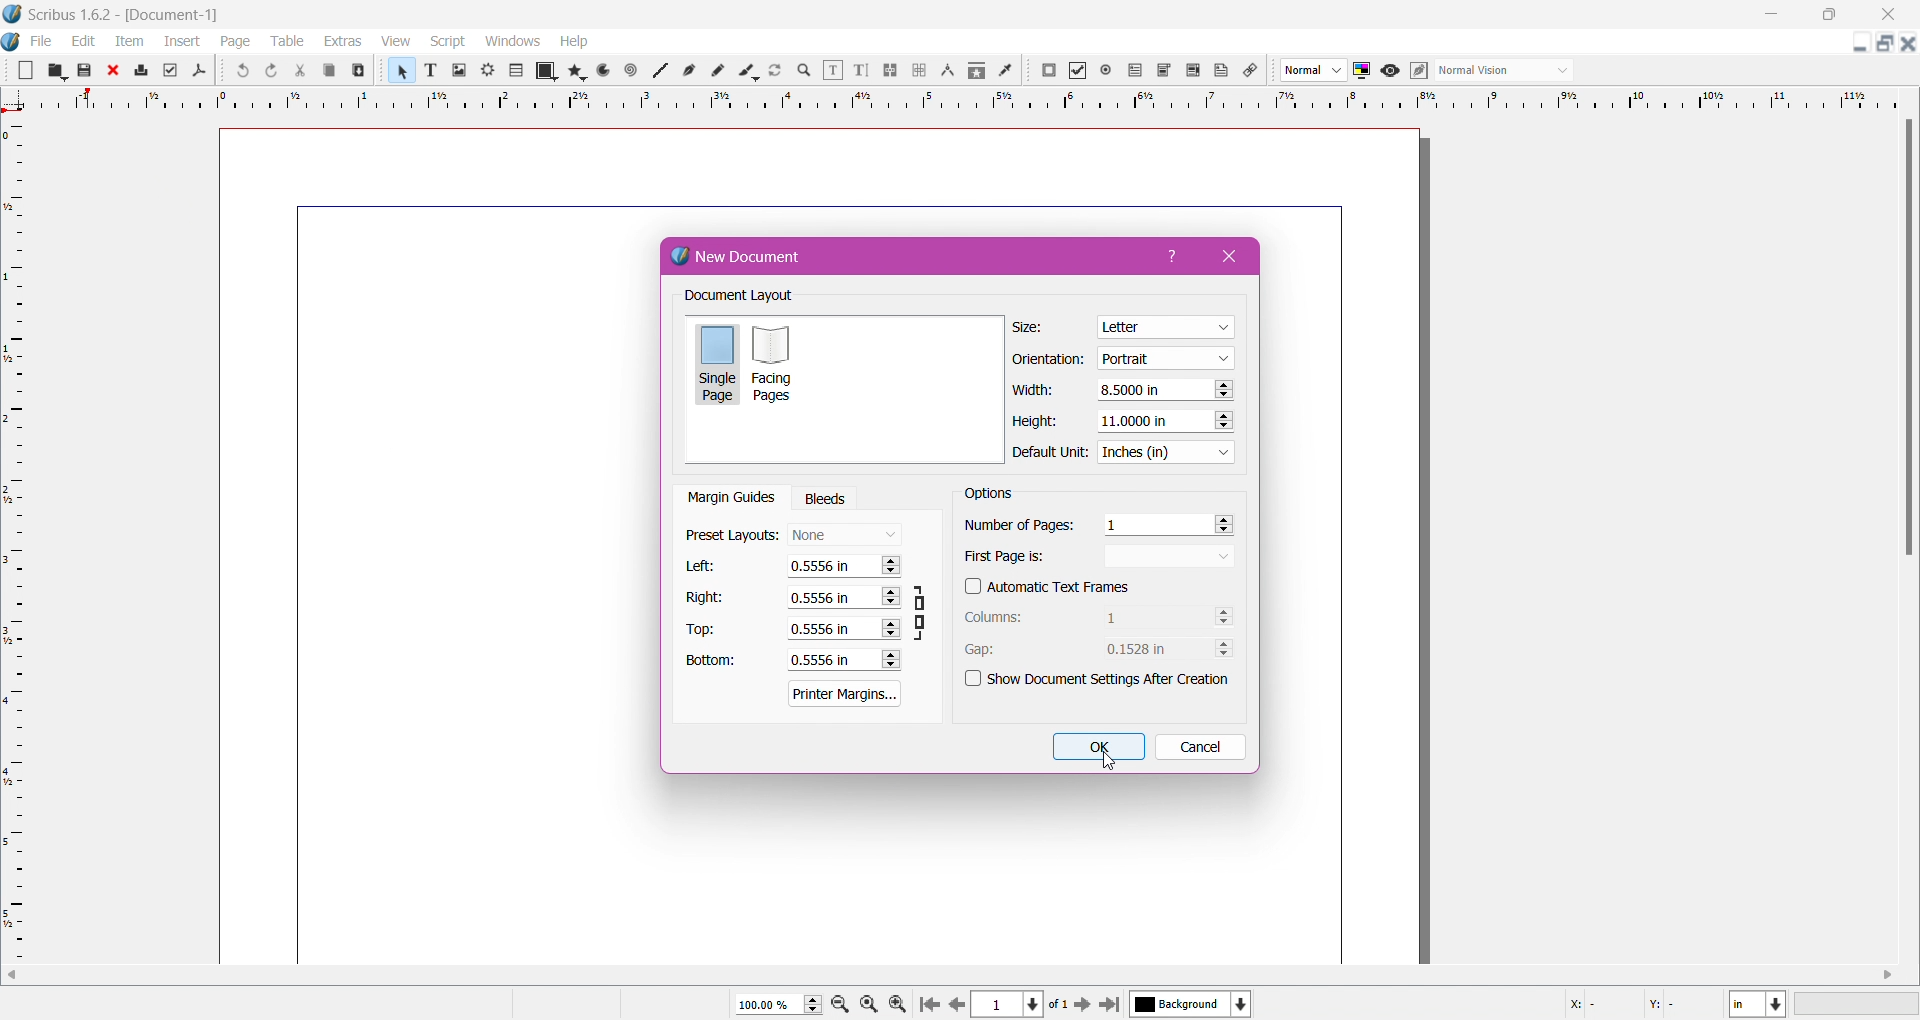 The image size is (1920, 1020). I want to click on Edit, so click(85, 40).